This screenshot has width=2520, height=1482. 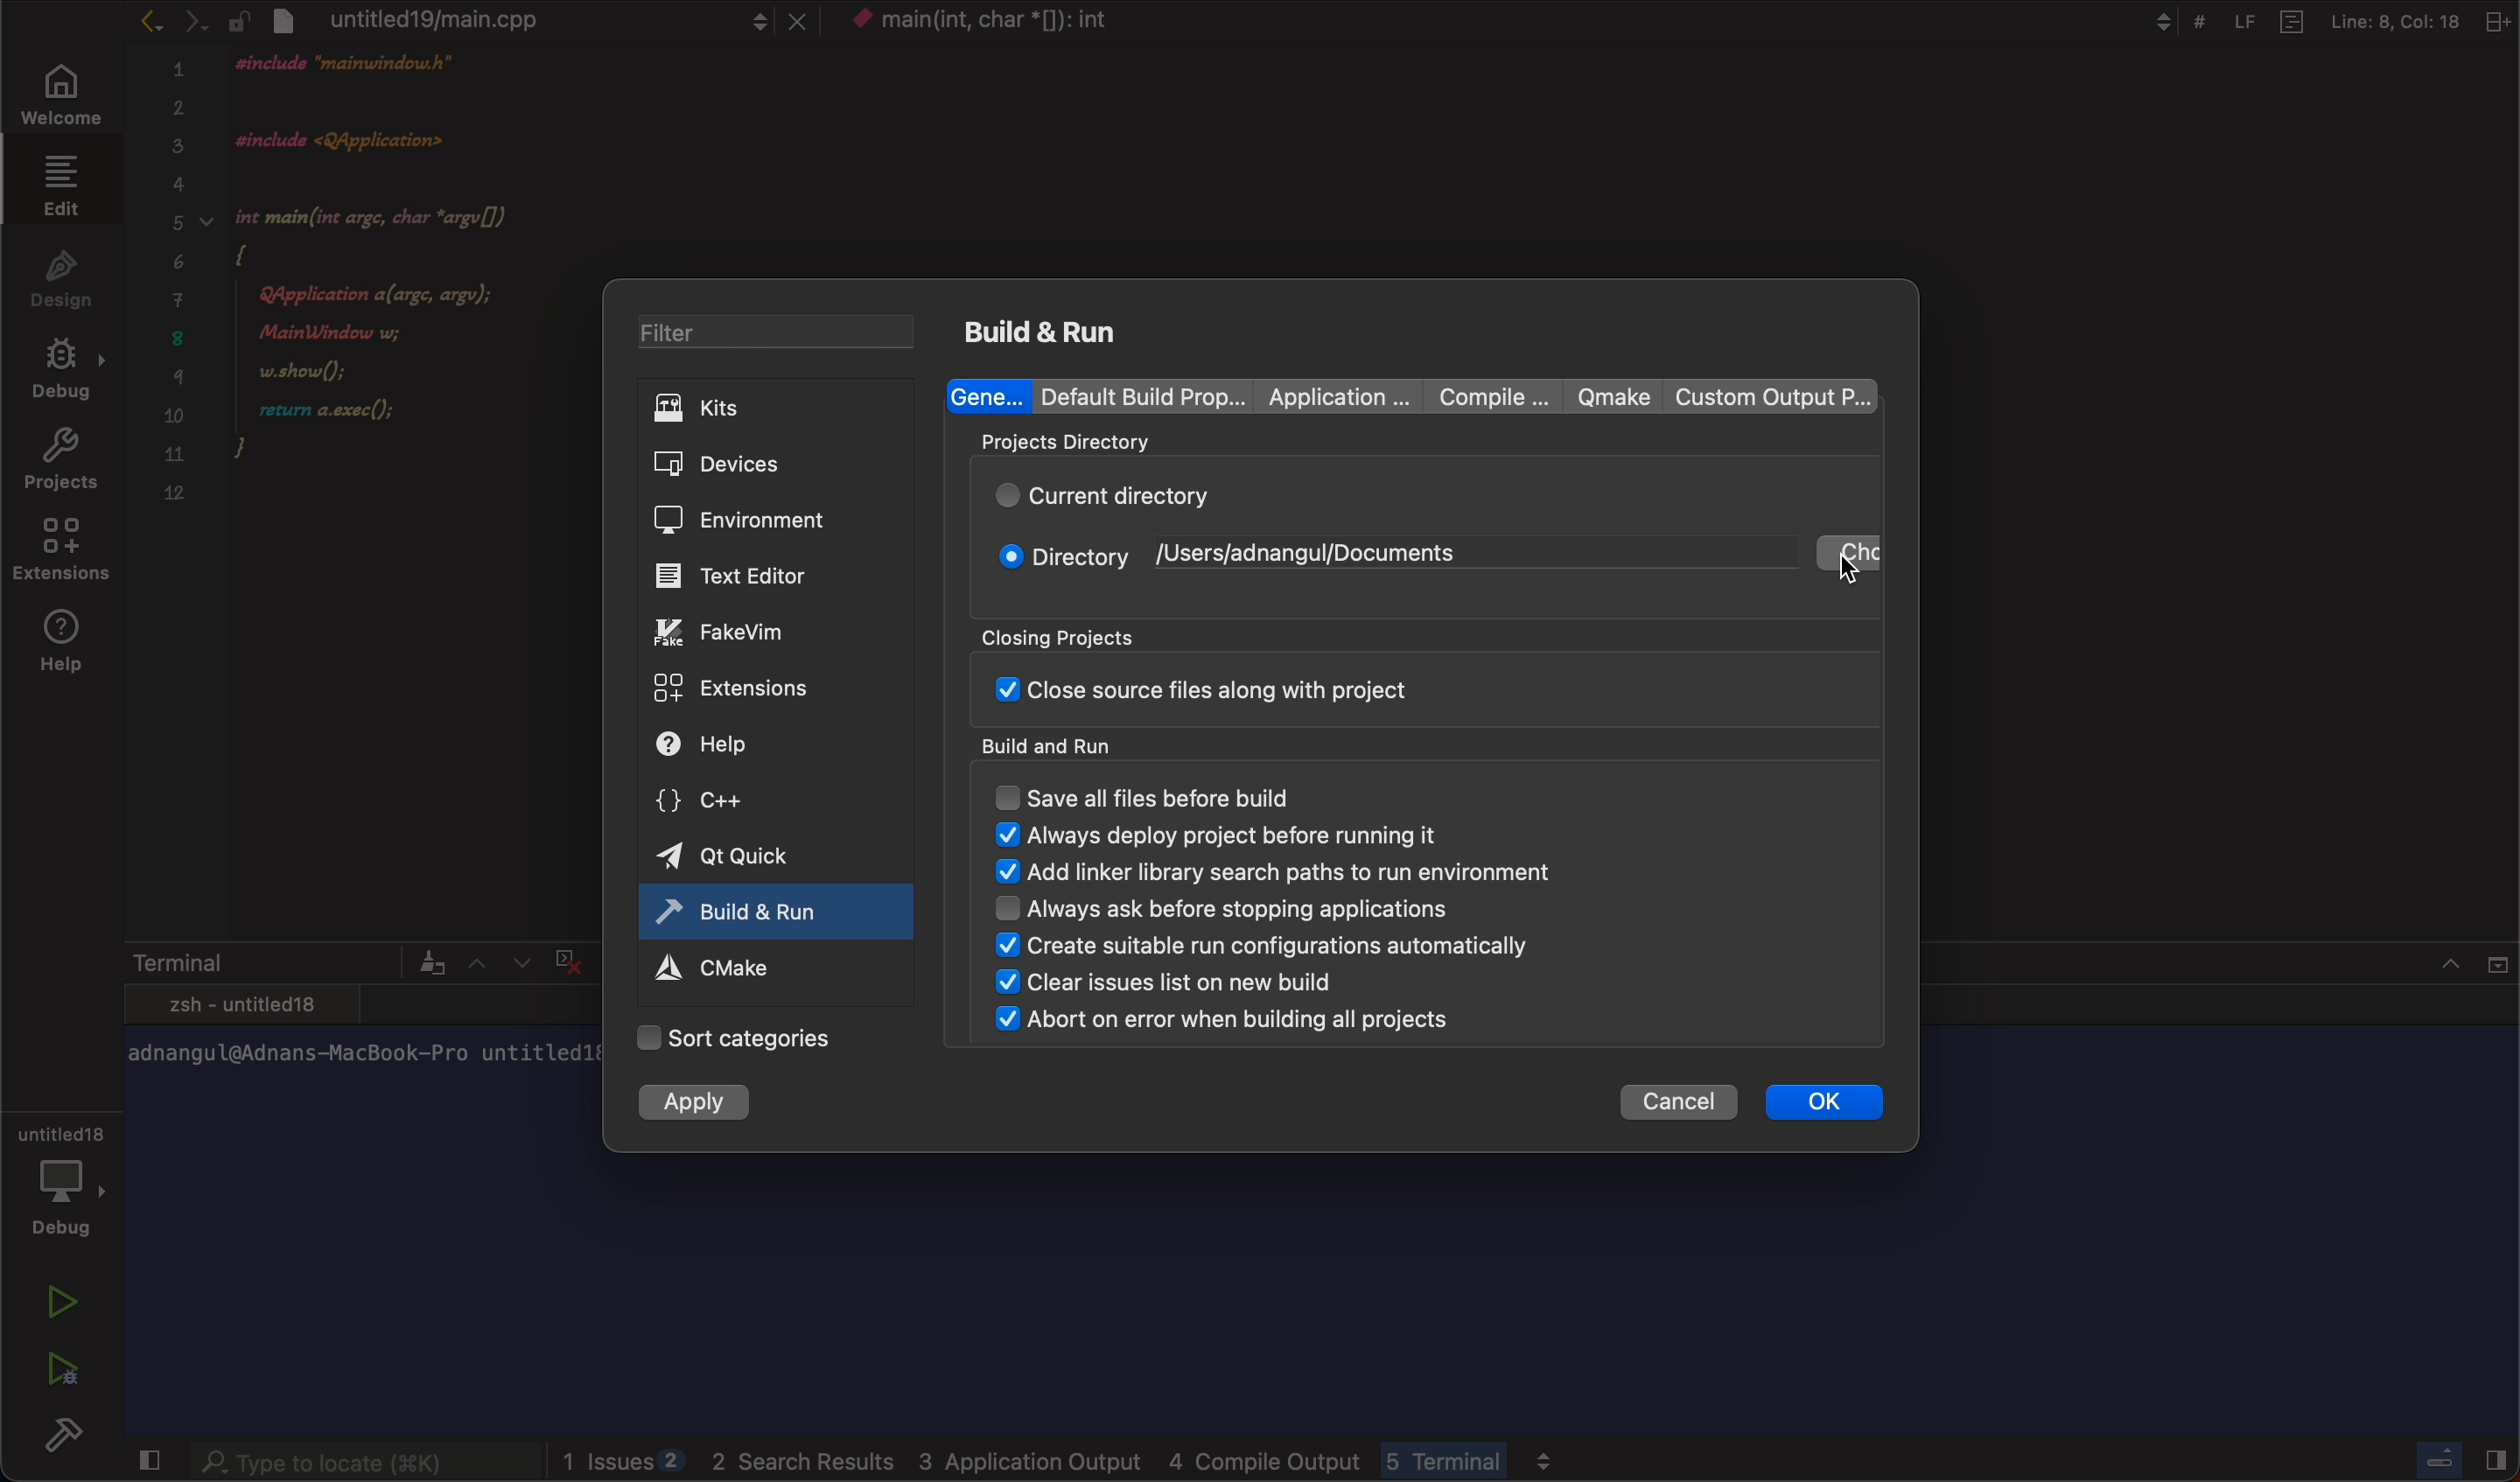 What do you see at coordinates (1261, 949) in the screenshot?
I see `create suitable run configuration ` at bounding box center [1261, 949].